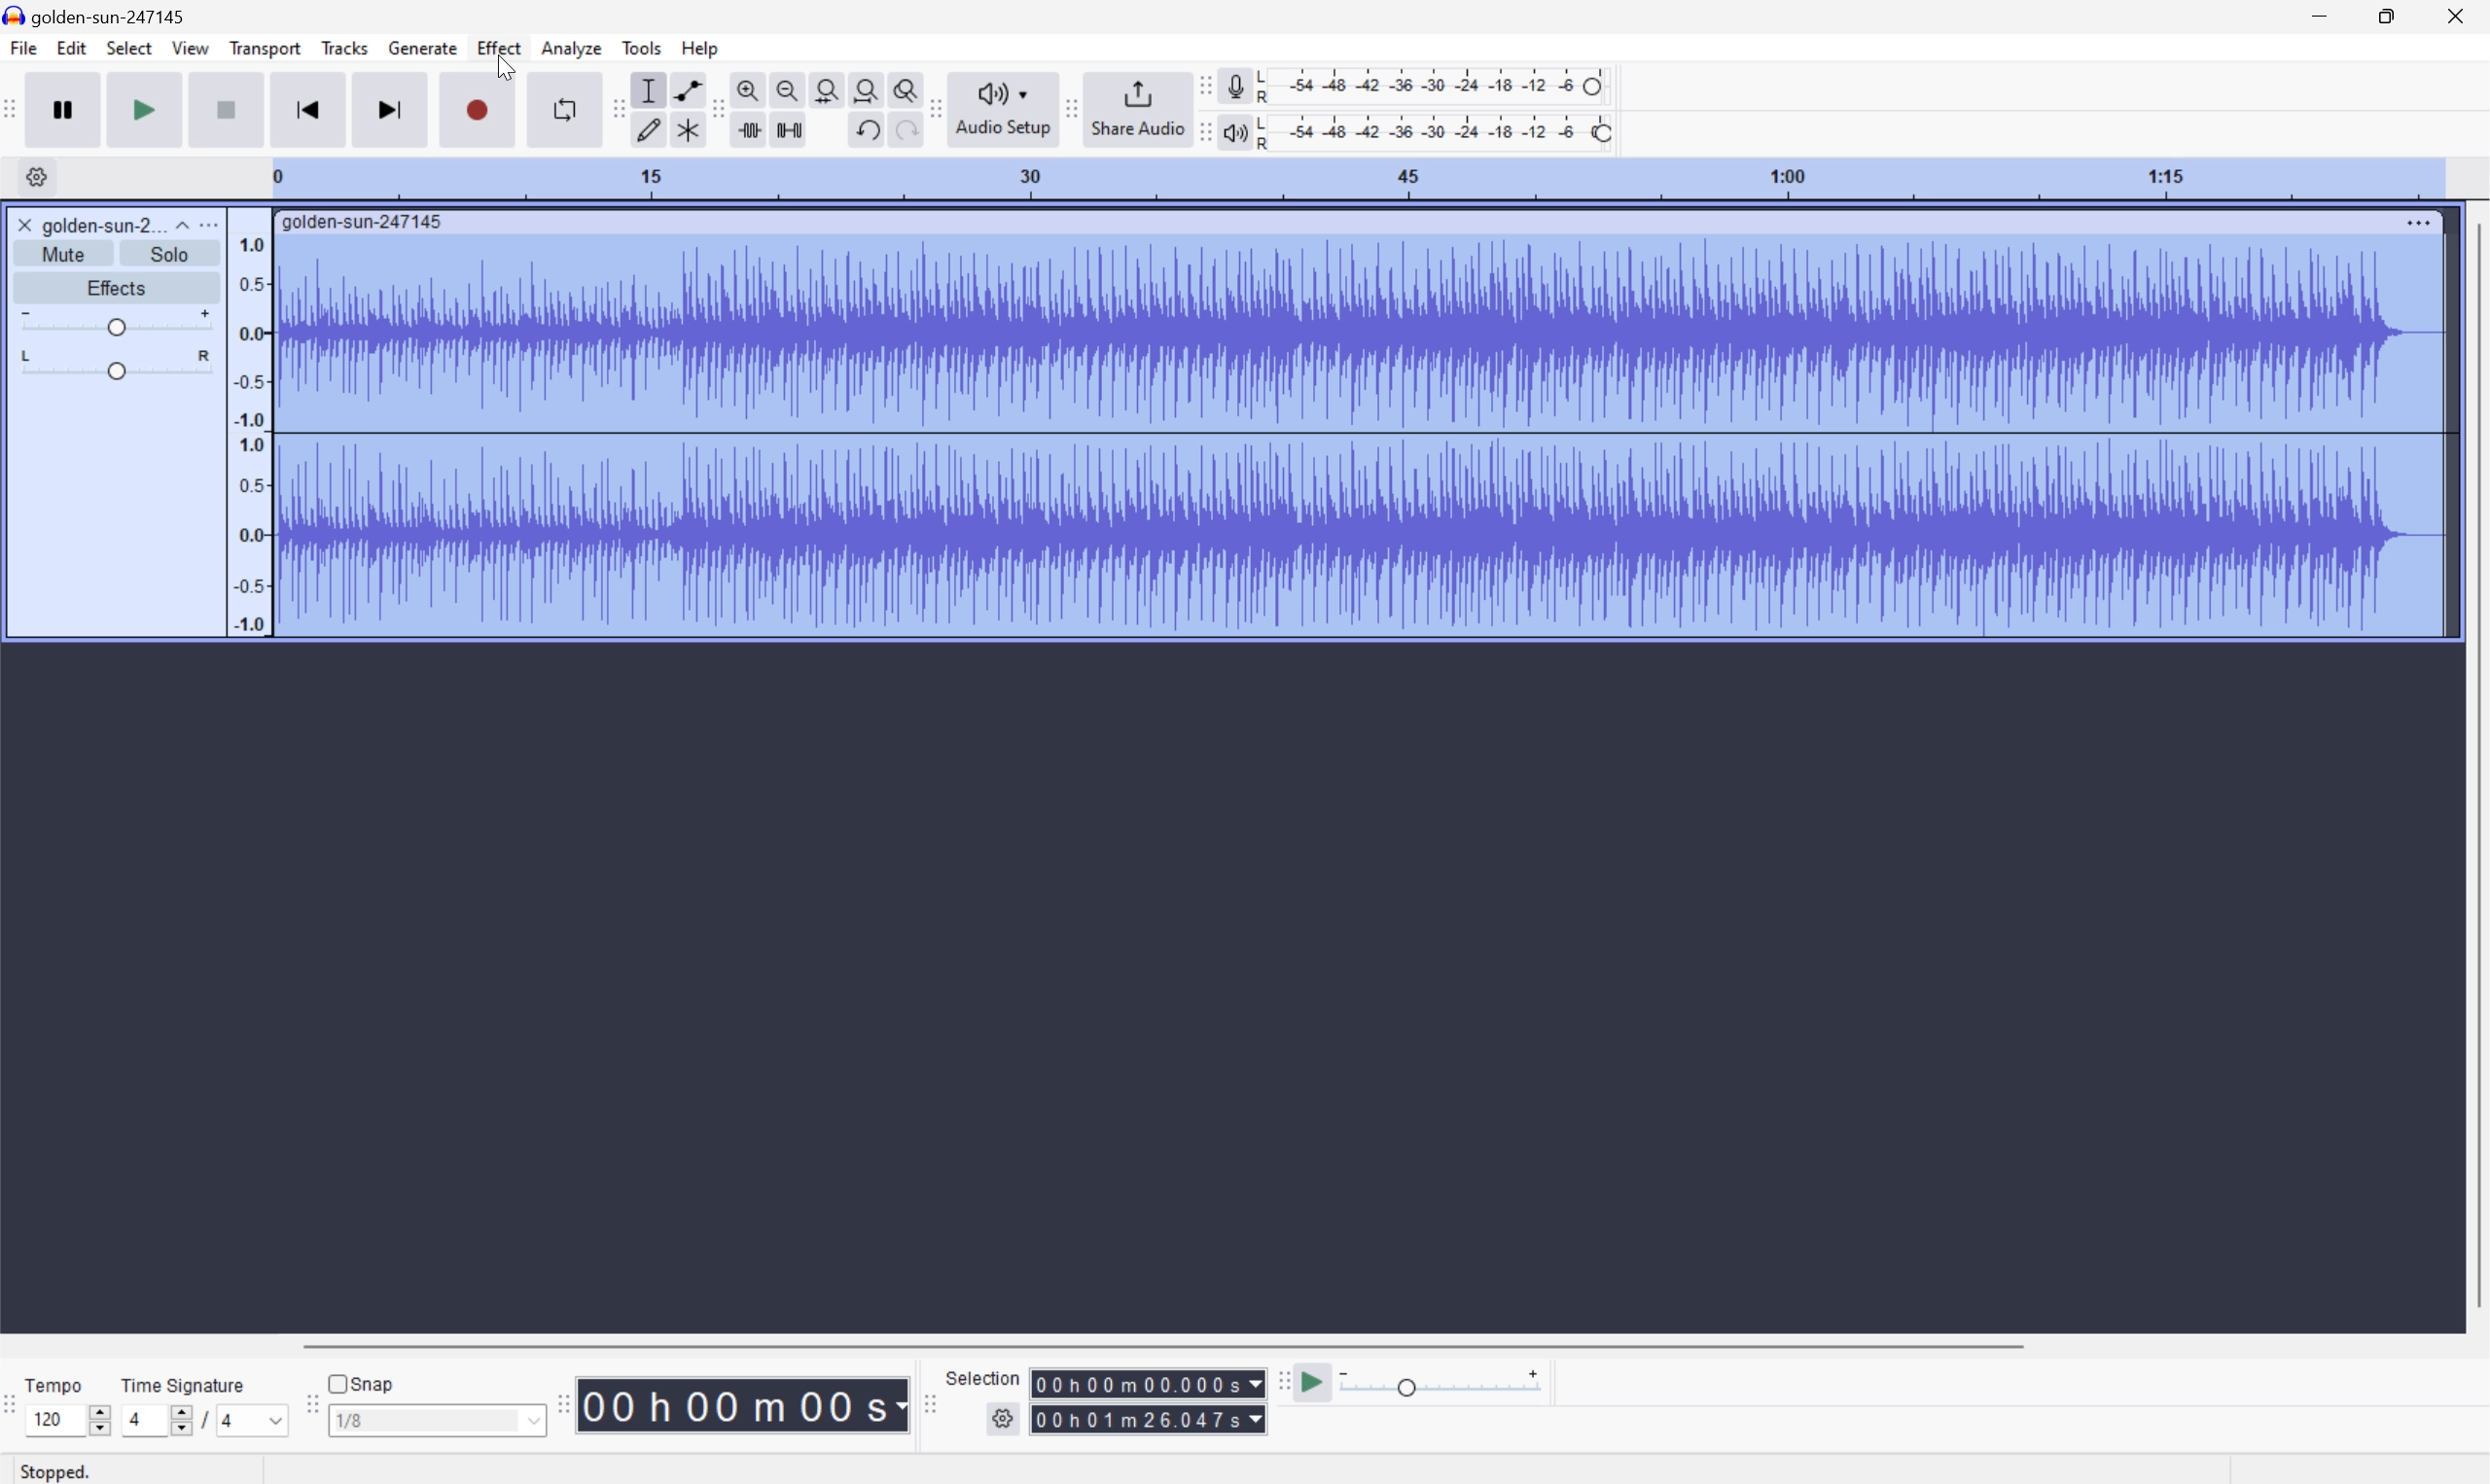 Image resolution: width=2490 pixels, height=1484 pixels. I want to click on Record / Record new track, so click(476, 110).